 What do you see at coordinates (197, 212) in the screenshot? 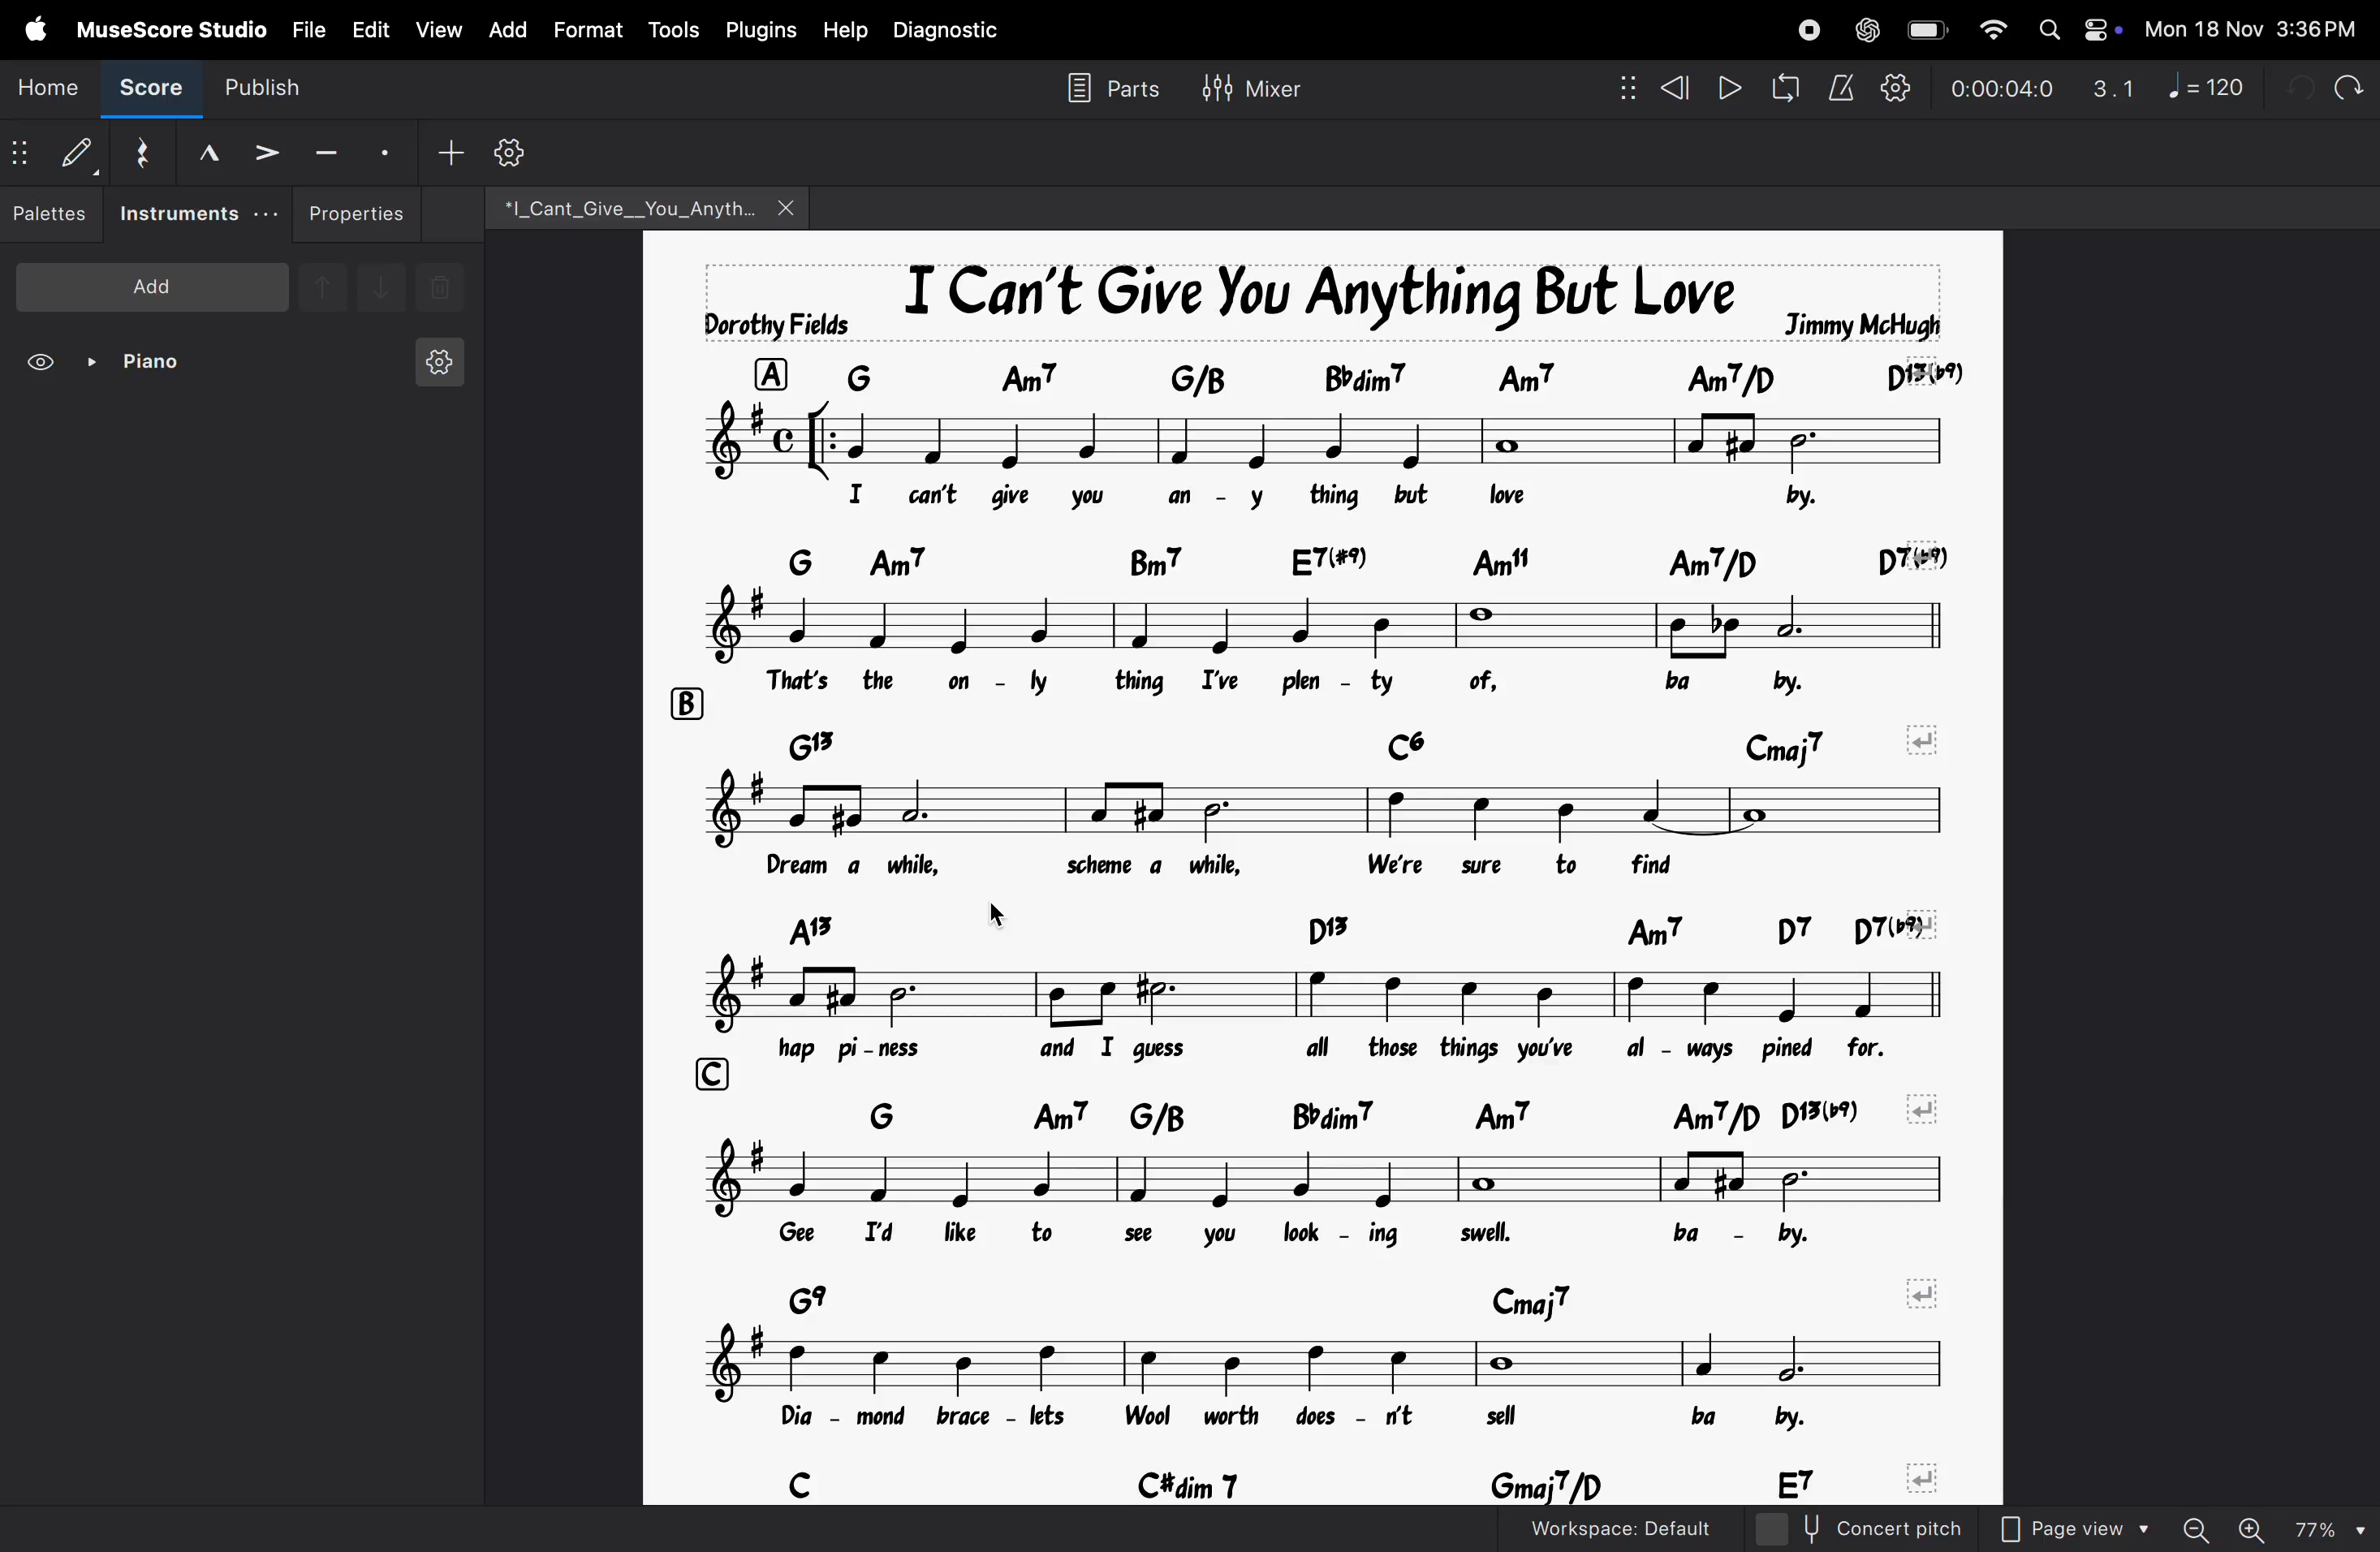
I see `instruments` at bounding box center [197, 212].